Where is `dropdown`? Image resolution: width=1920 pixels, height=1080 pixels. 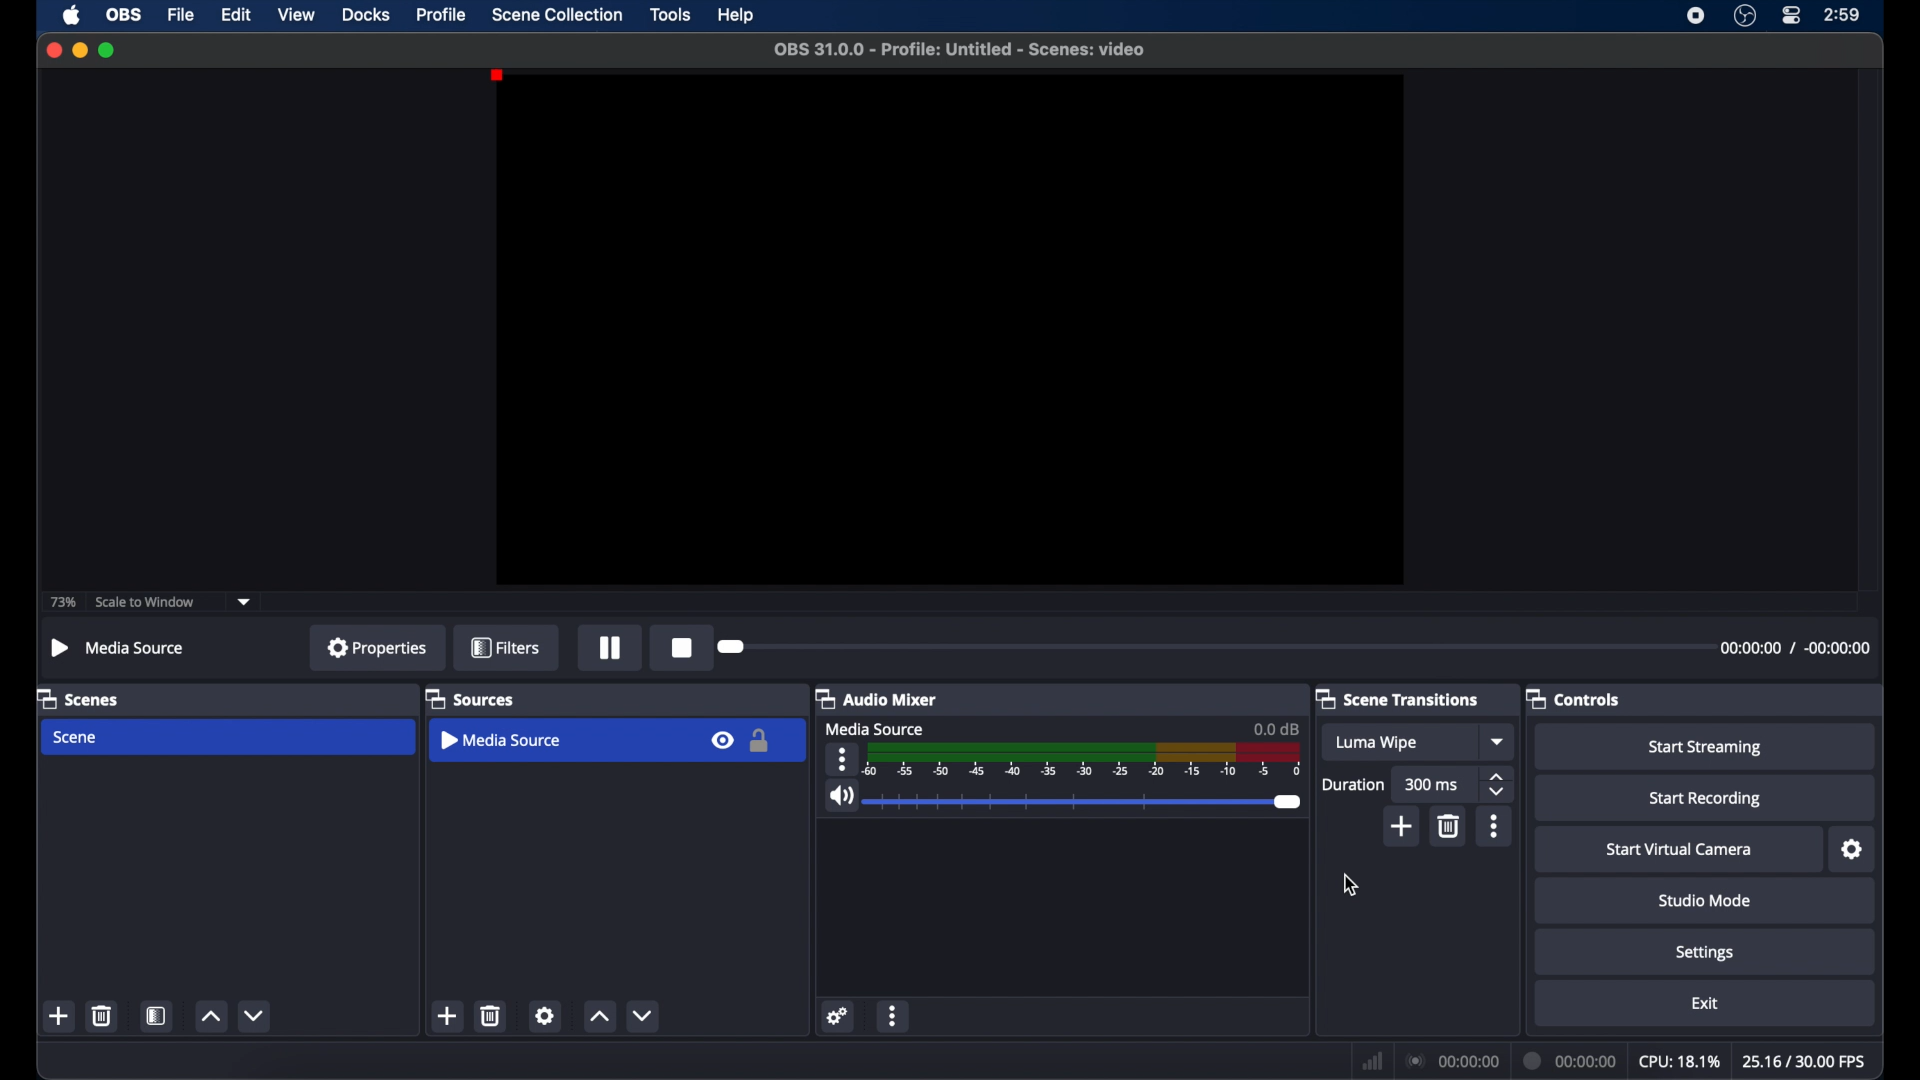
dropdown is located at coordinates (245, 602).